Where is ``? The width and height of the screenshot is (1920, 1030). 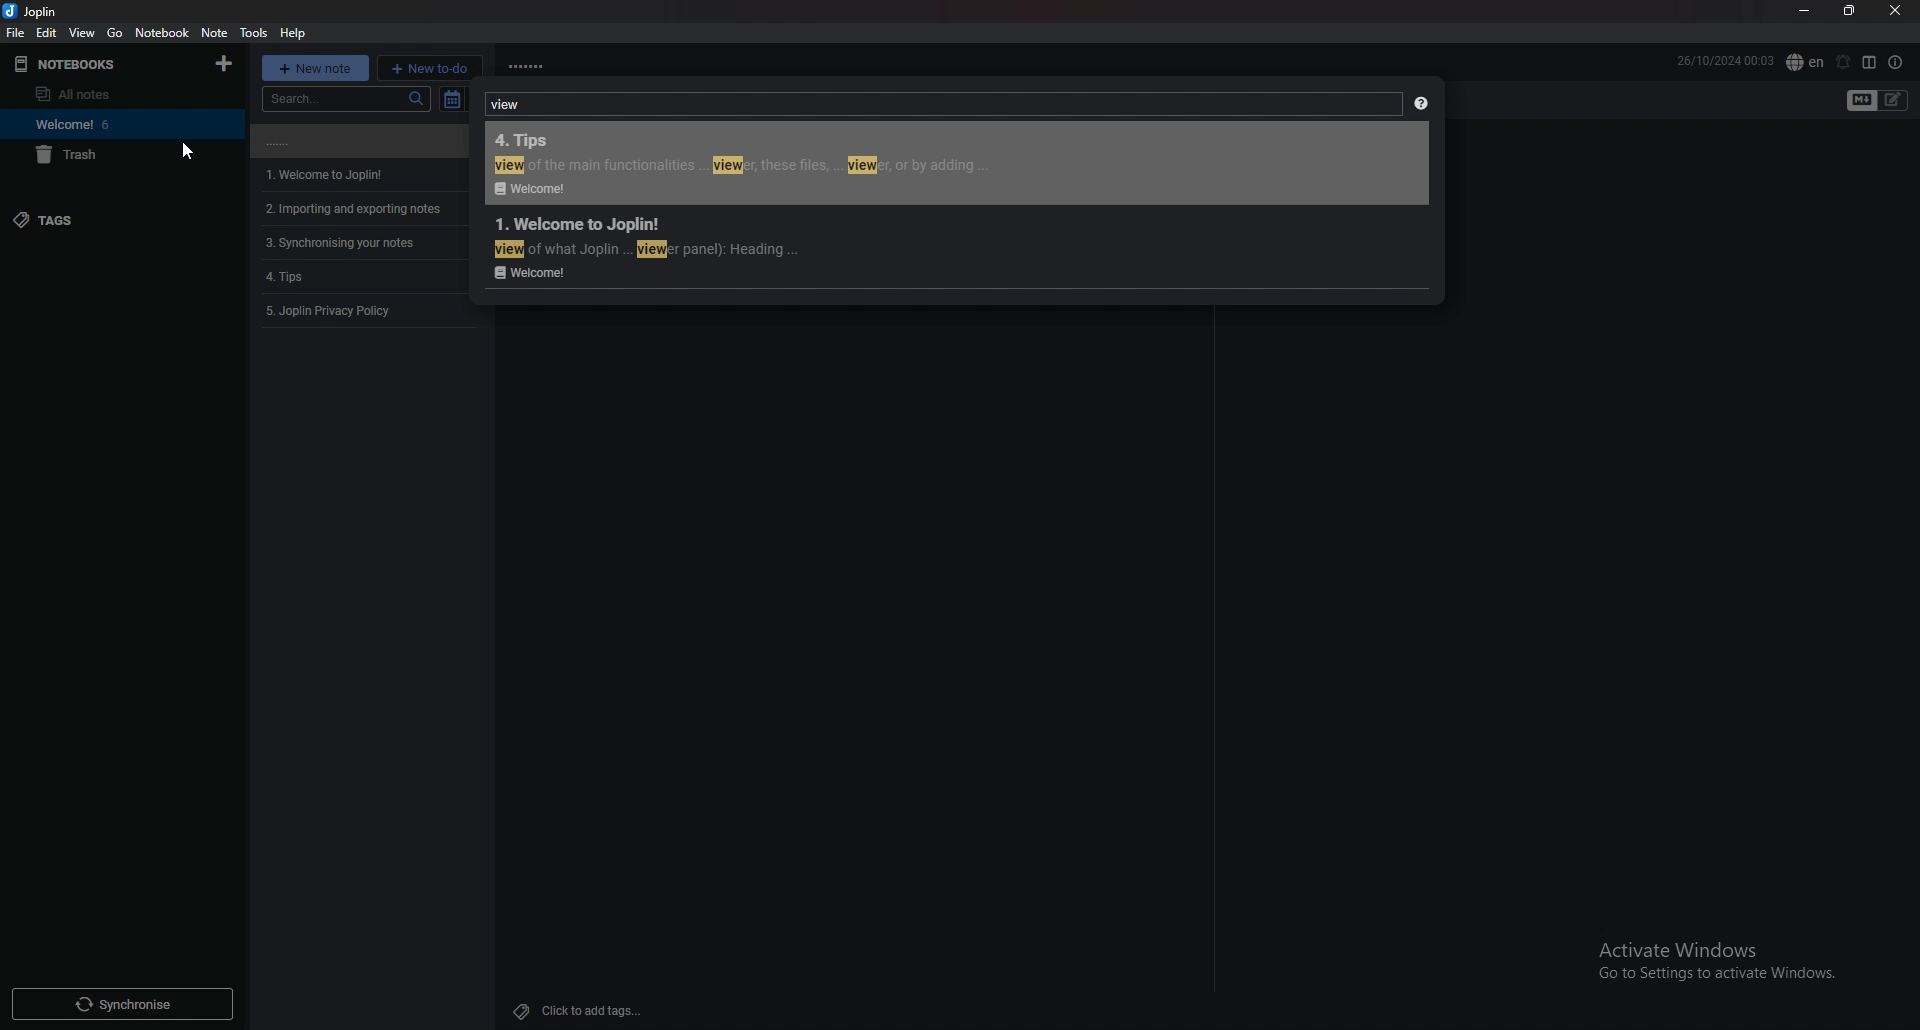  is located at coordinates (120, 1004).